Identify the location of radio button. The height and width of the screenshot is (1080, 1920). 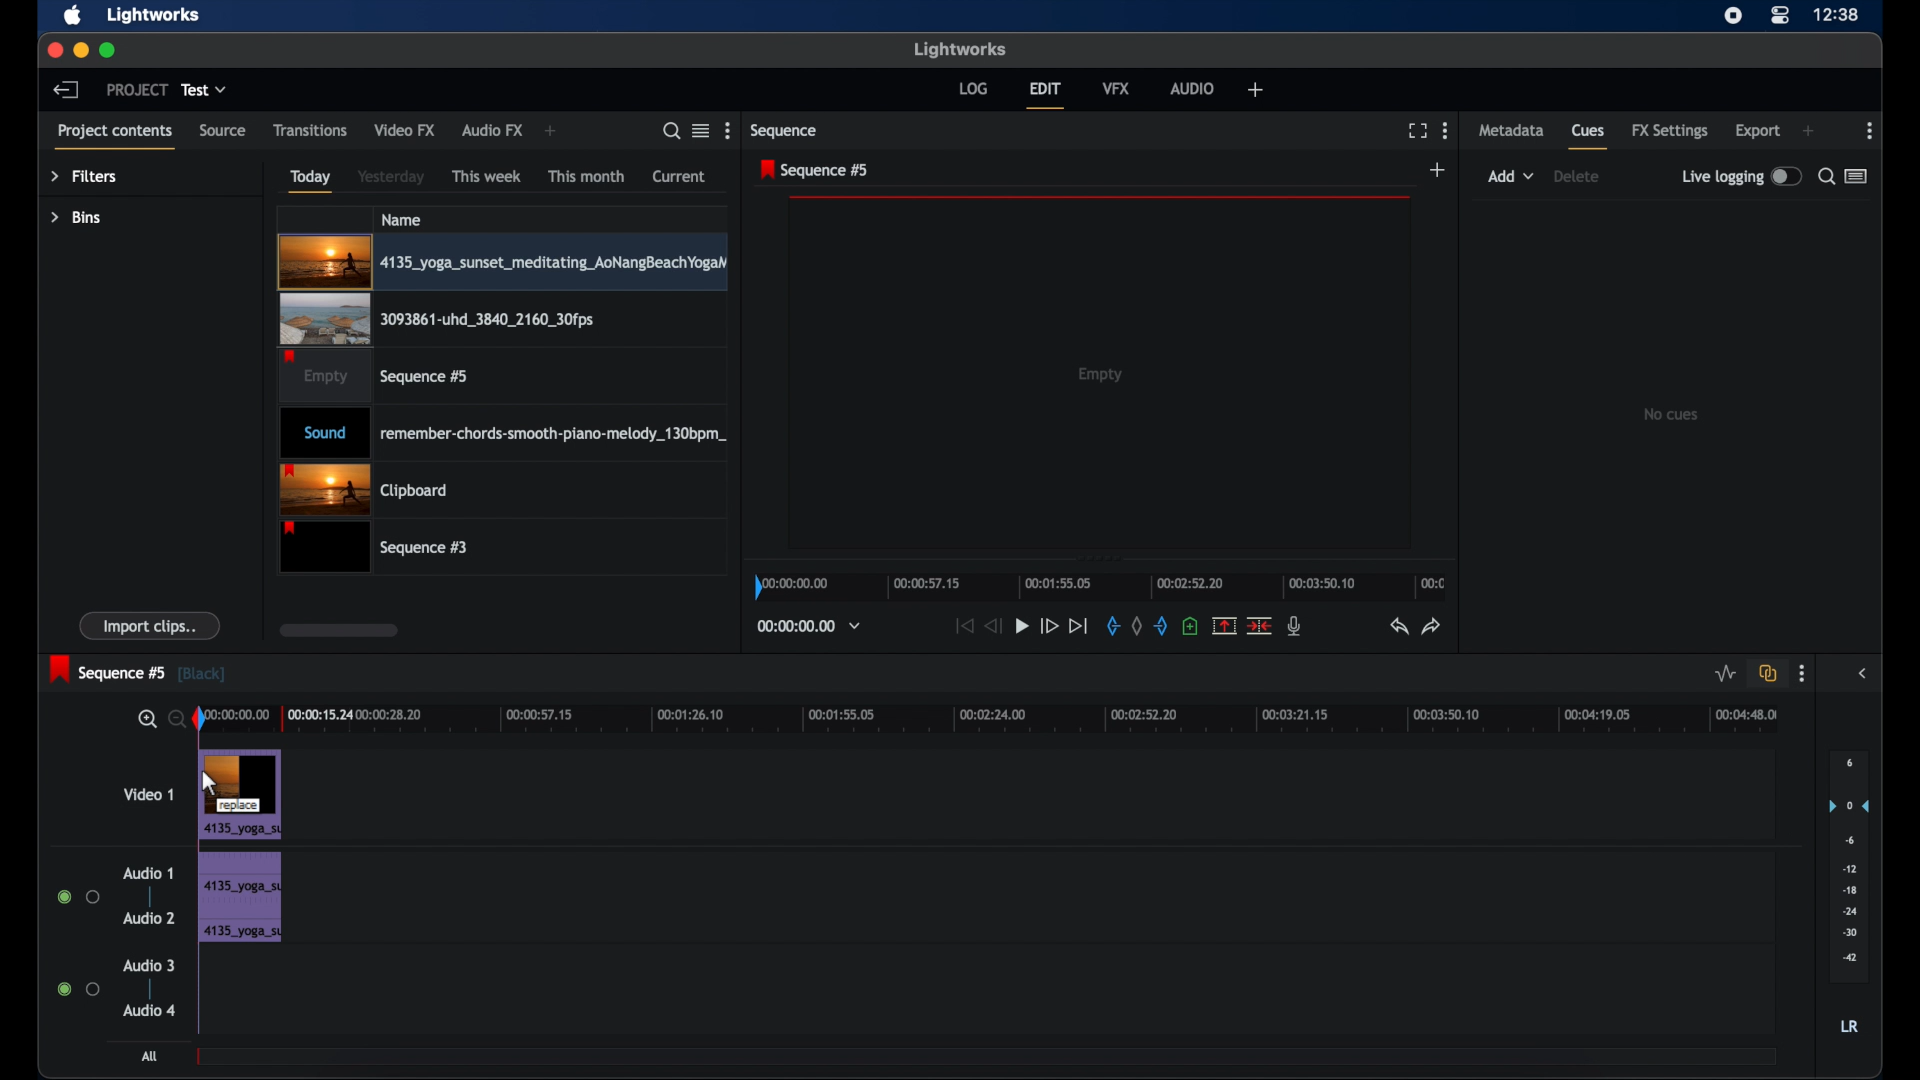
(77, 896).